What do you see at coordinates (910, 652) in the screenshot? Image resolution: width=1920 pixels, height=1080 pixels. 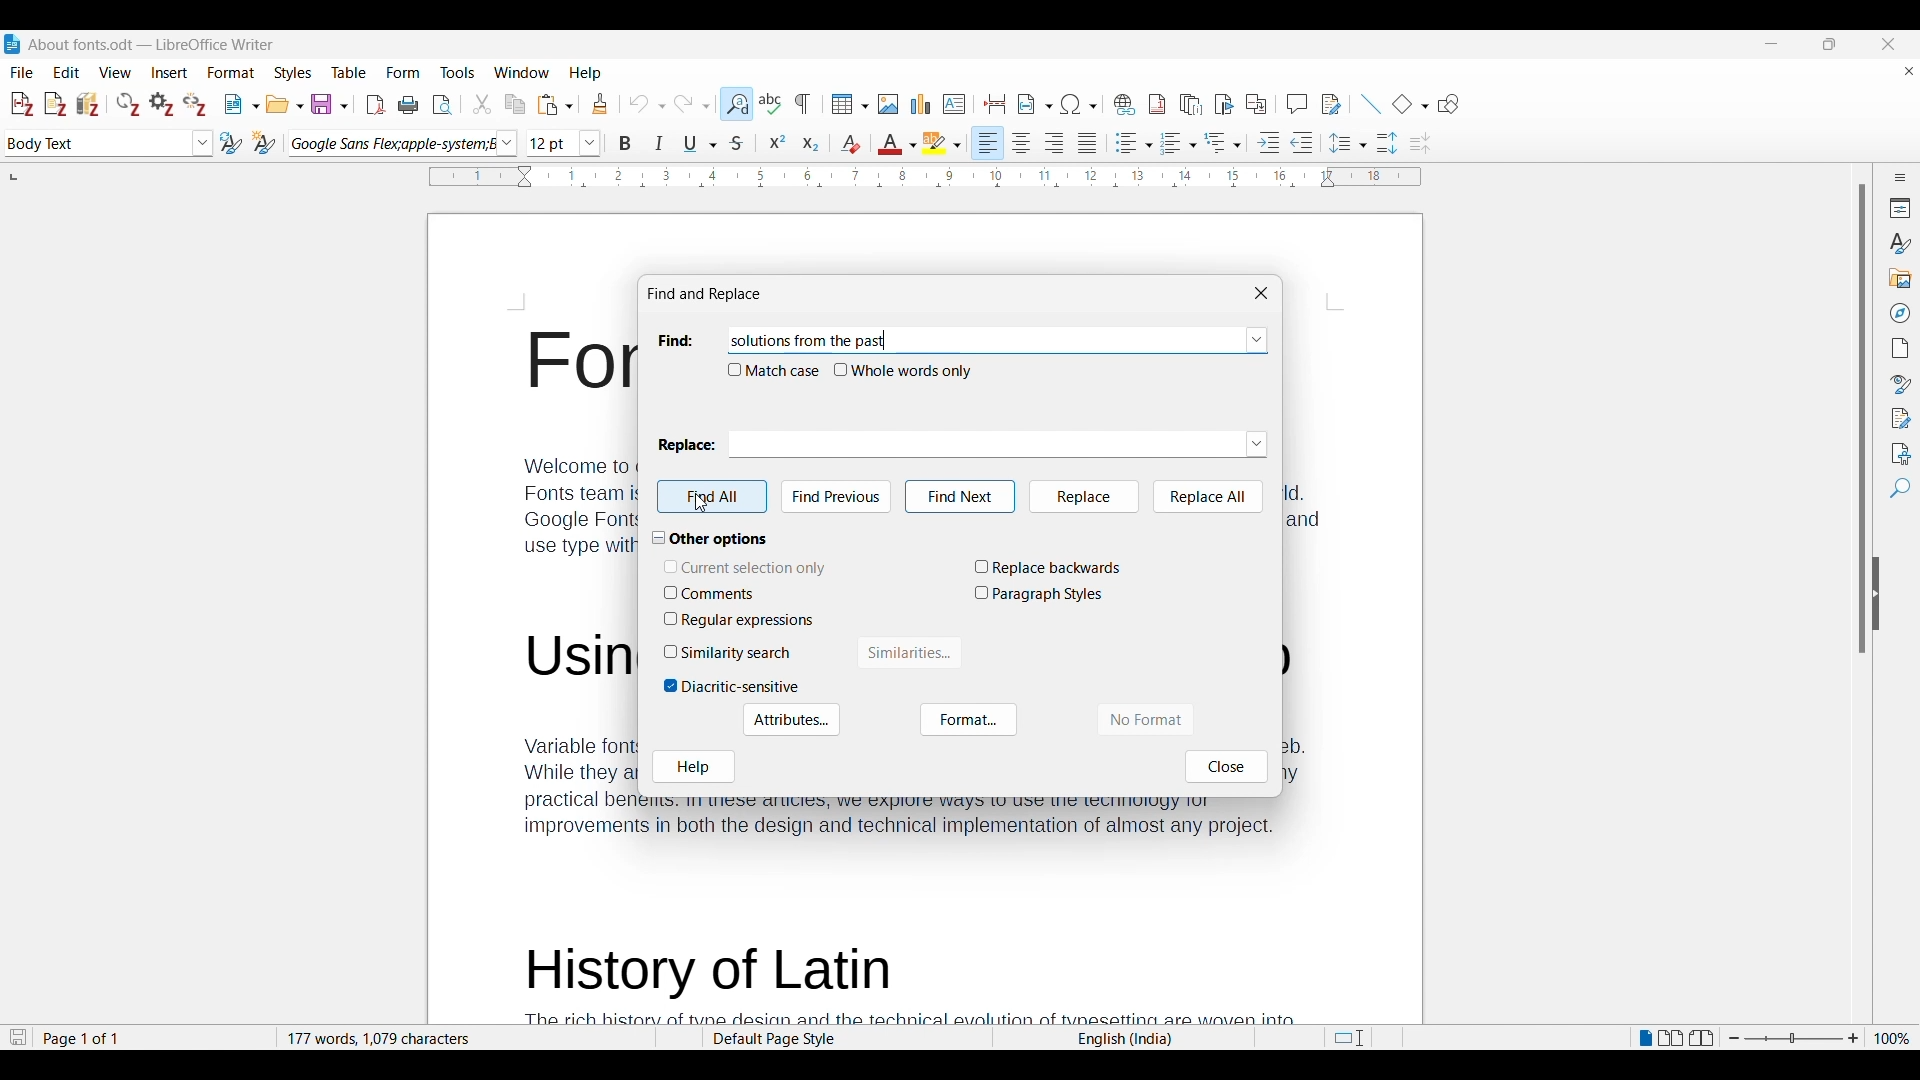 I see `Similarities` at bounding box center [910, 652].